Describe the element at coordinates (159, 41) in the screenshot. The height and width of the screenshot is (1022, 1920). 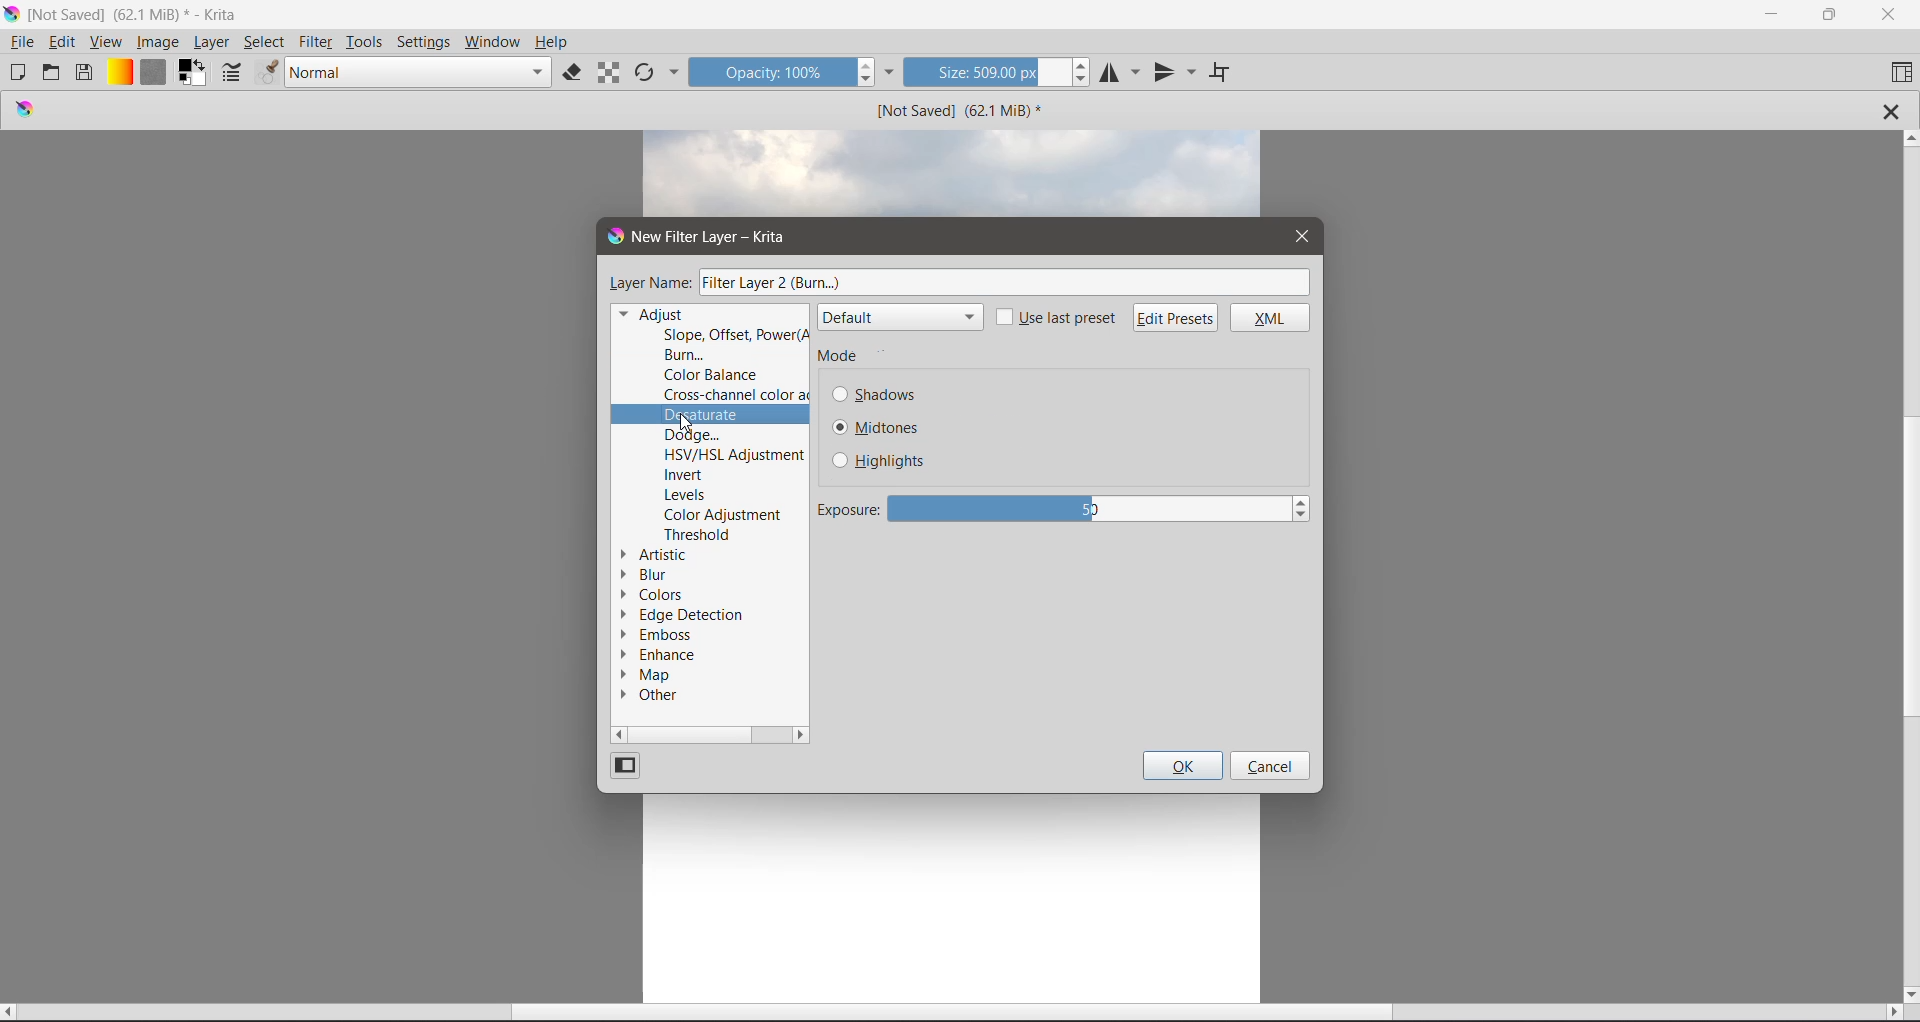
I see `Image` at that location.